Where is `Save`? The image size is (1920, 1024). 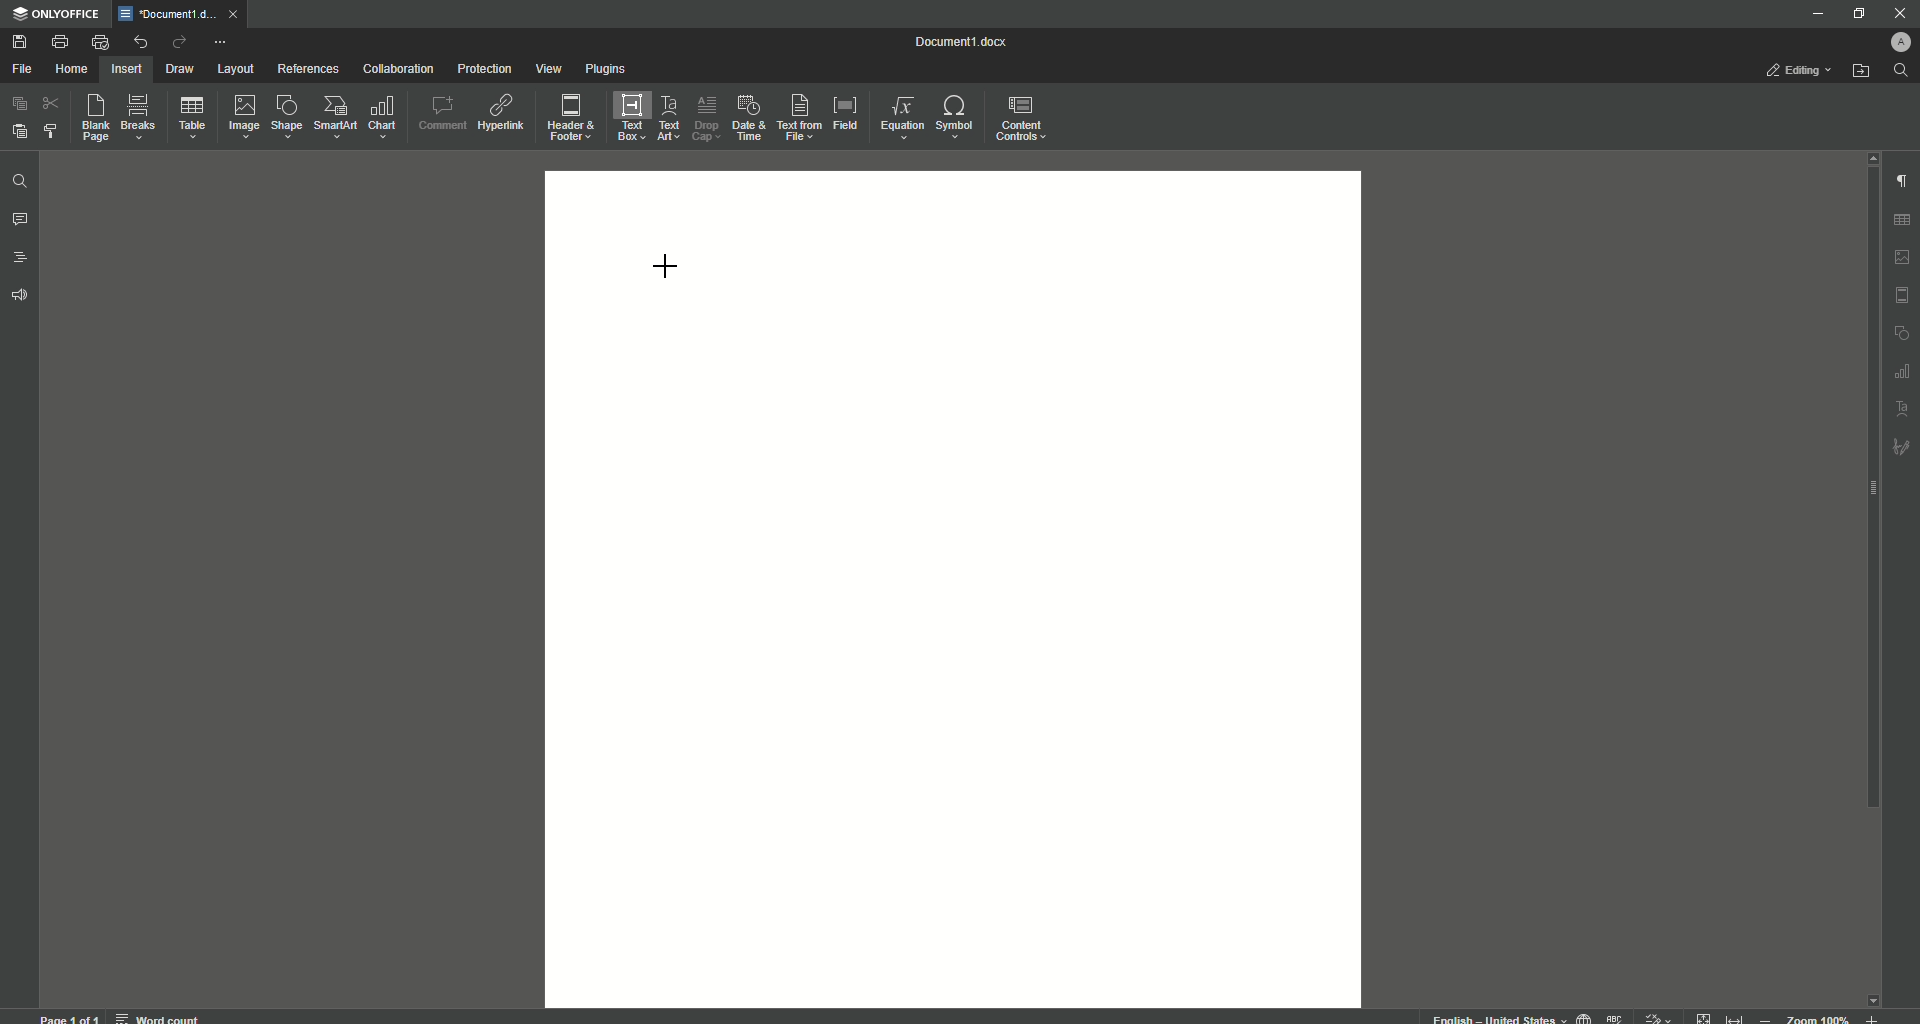
Save is located at coordinates (22, 43).